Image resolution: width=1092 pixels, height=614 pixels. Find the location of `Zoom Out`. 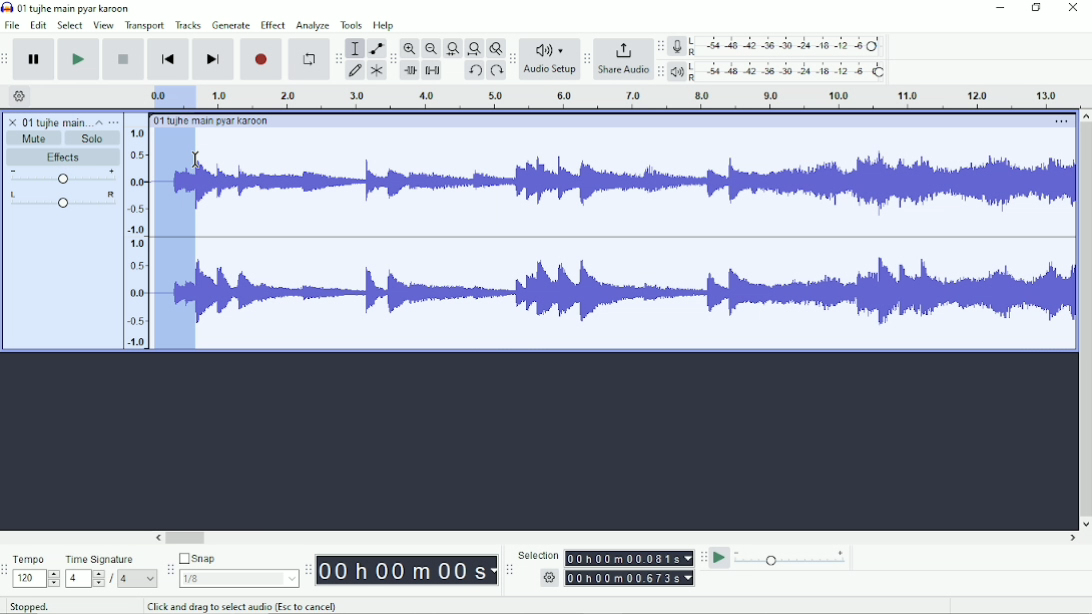

Zoom Out is located at coordinates (431, 49).